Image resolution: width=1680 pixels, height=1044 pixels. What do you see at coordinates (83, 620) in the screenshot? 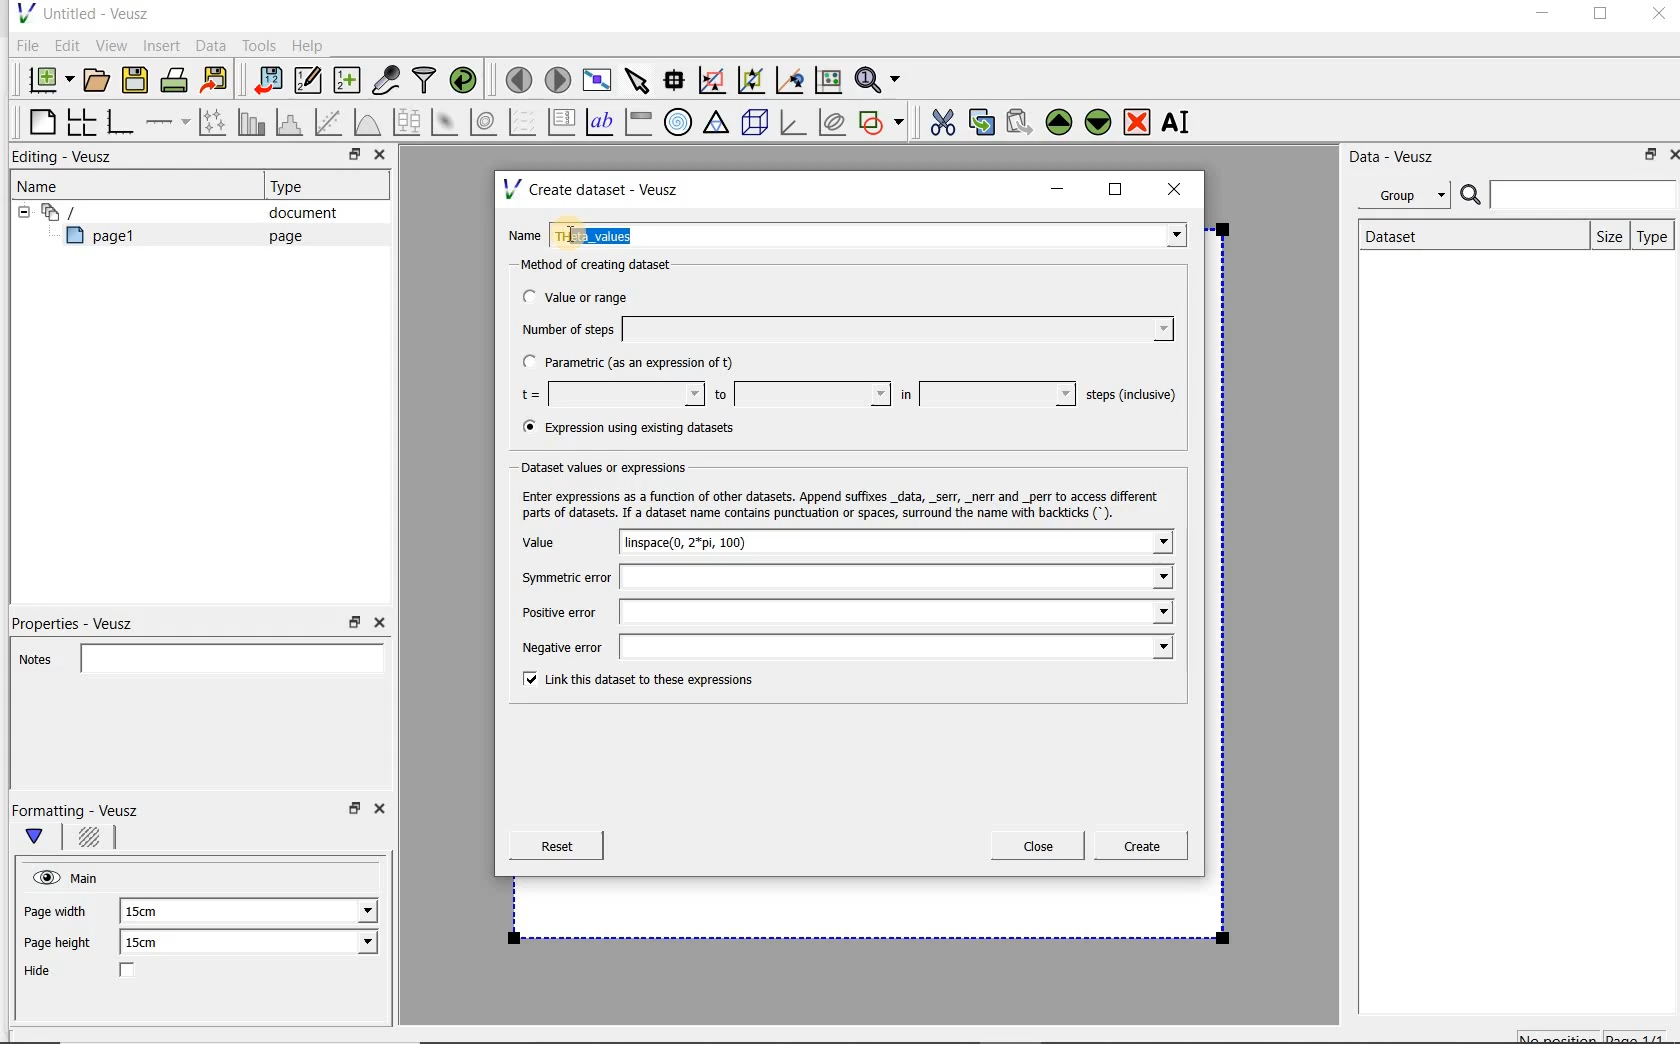
I see `Properties - Veusz` at bounding box center [83, 620].